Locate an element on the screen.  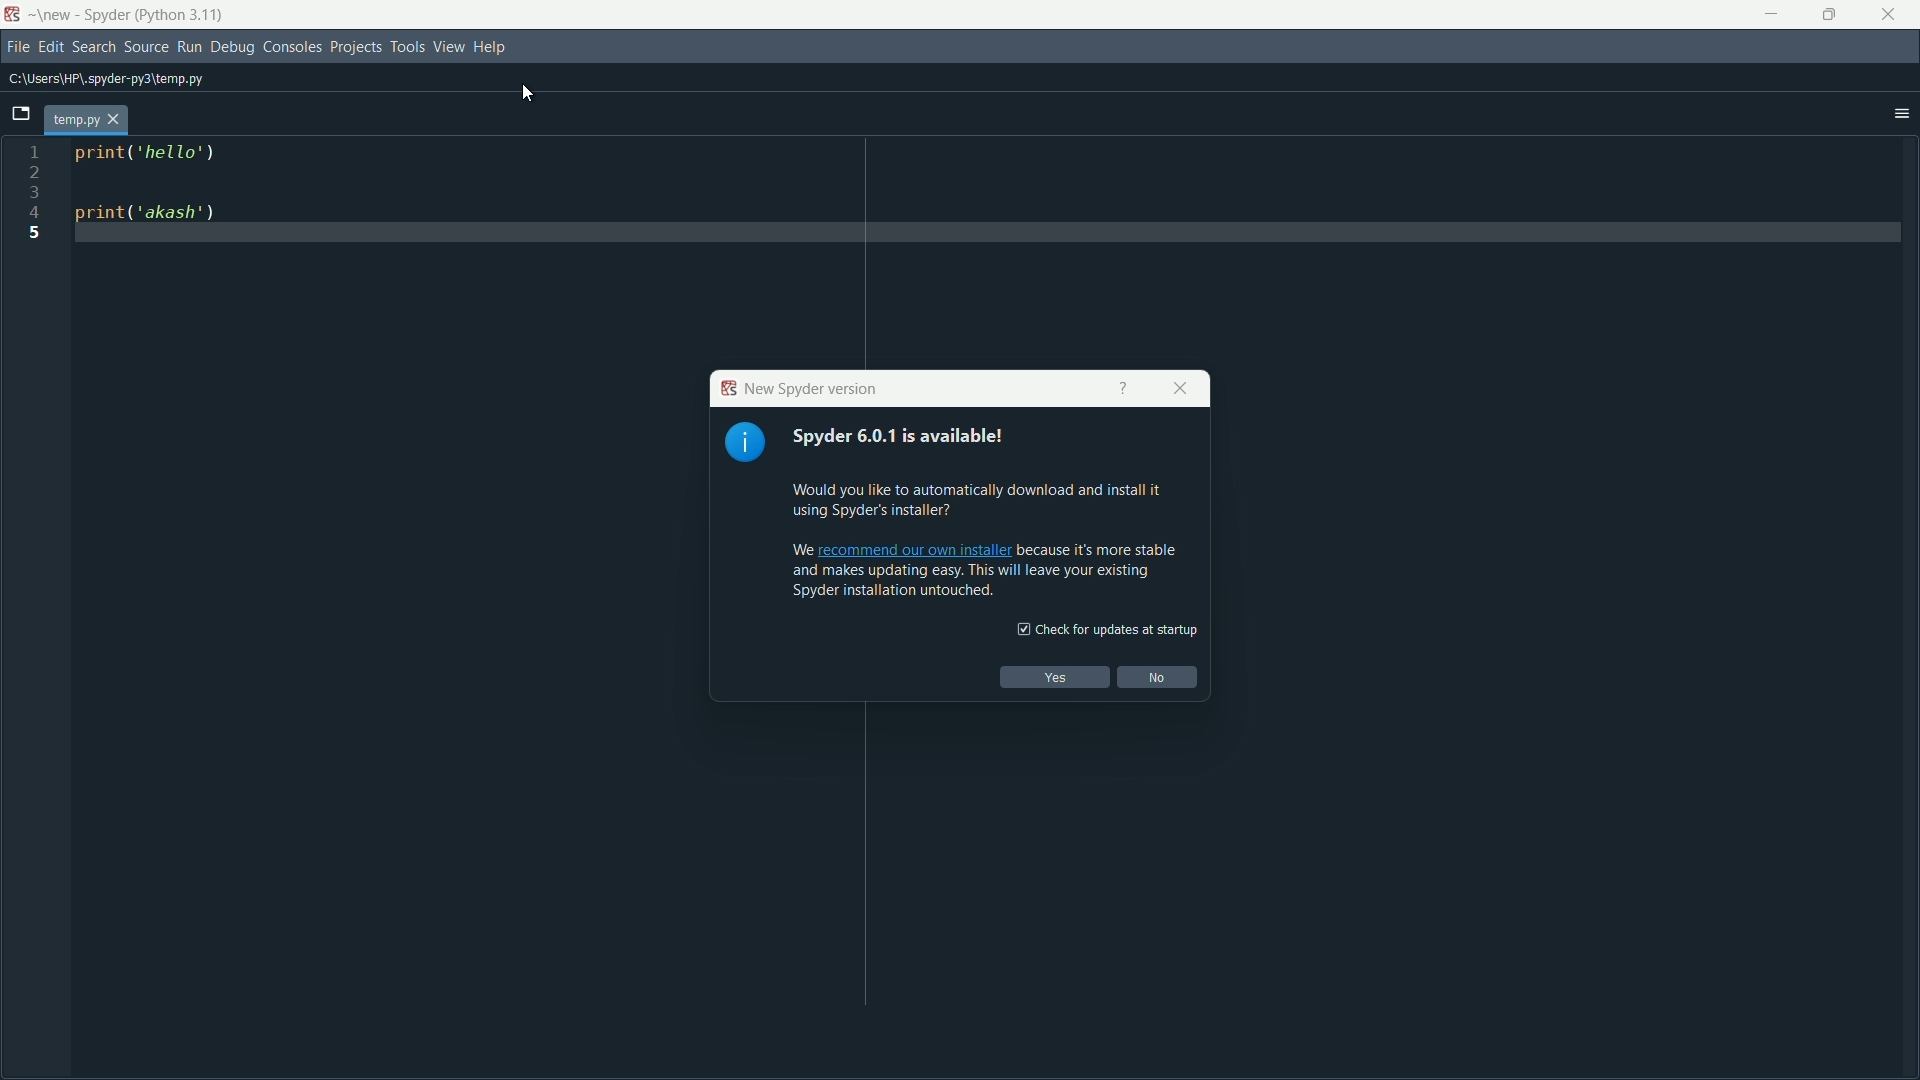
No is located at coordinates (1159, 677).